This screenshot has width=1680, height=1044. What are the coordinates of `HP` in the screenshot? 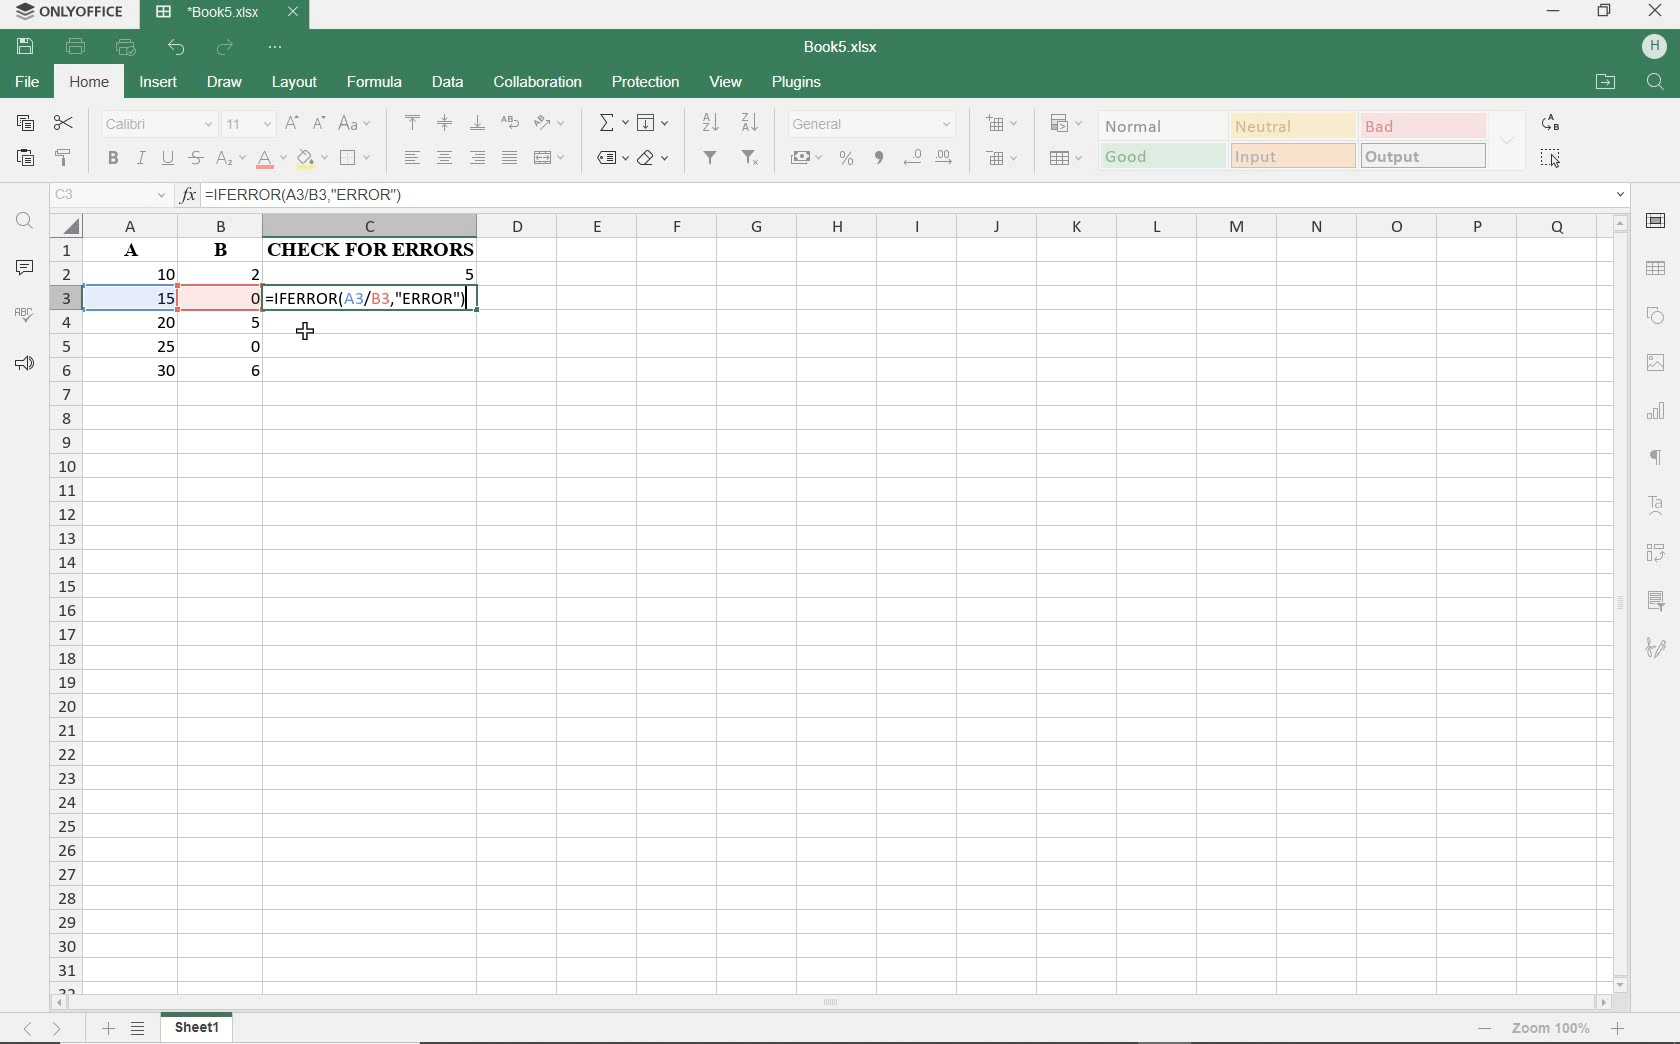 It's located at (1655, 47).